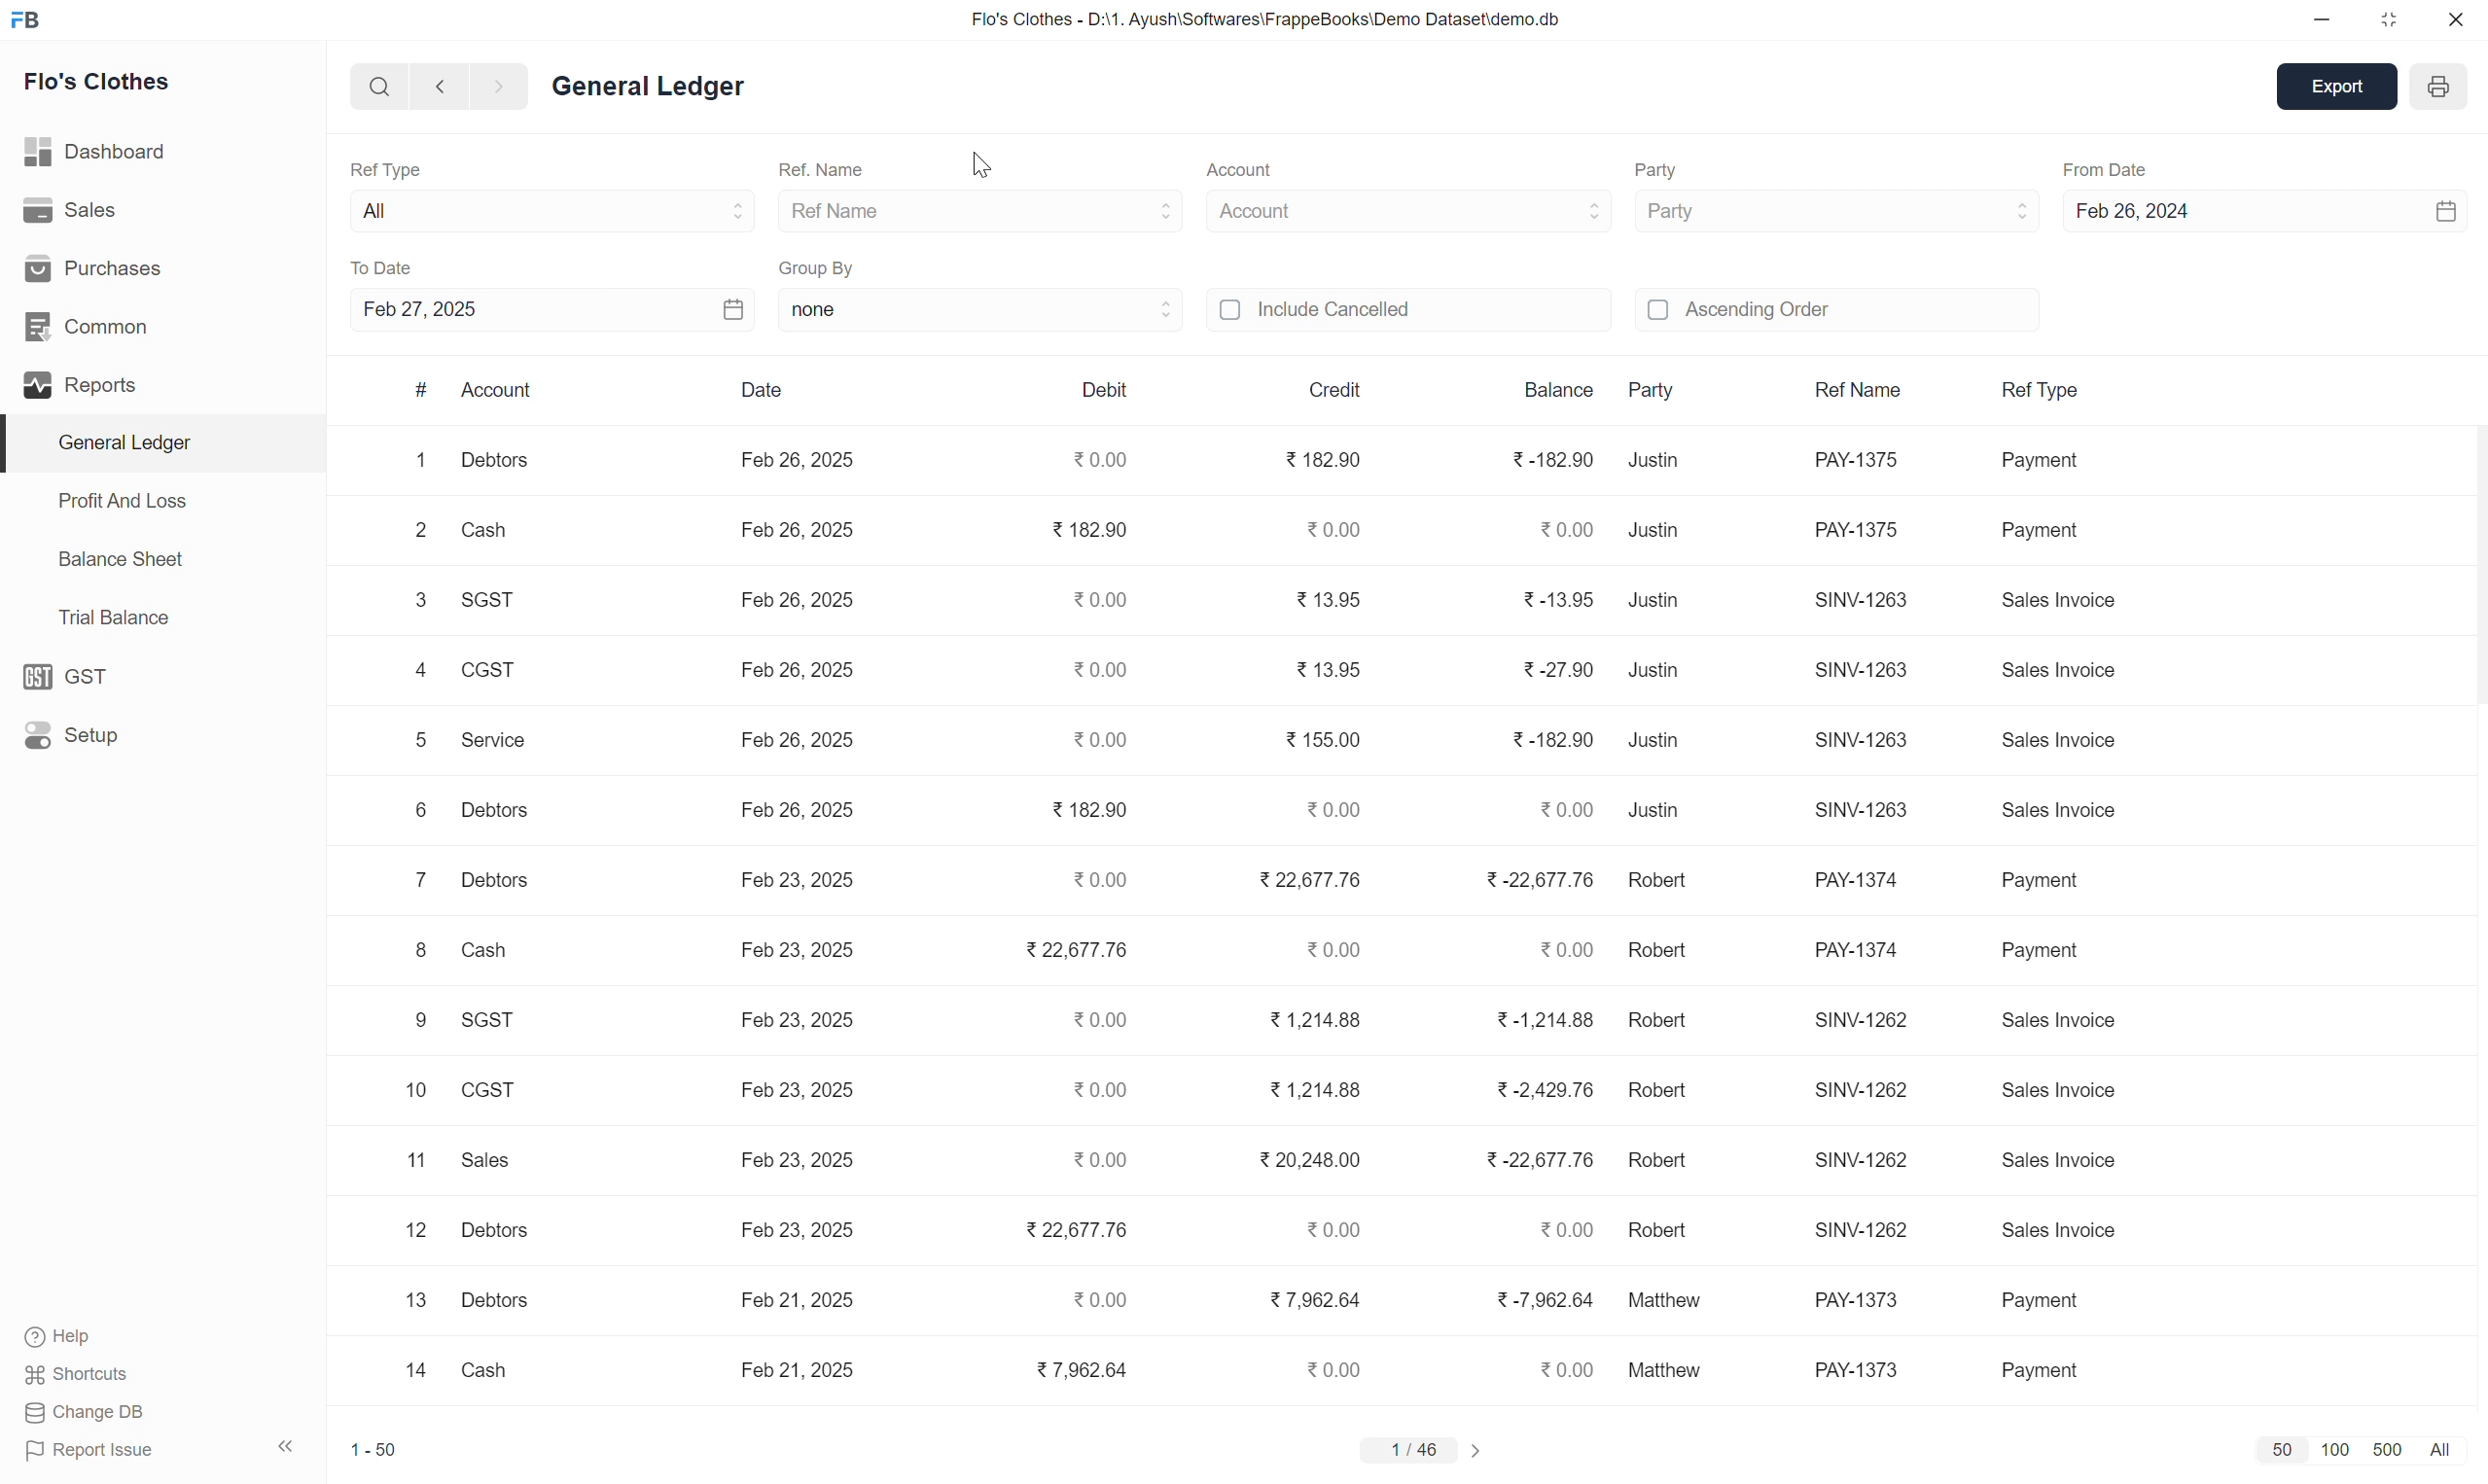 Image resolution: width=2488 pixels, height=1484 pixels. I want to click on 7, so click(422, 878).